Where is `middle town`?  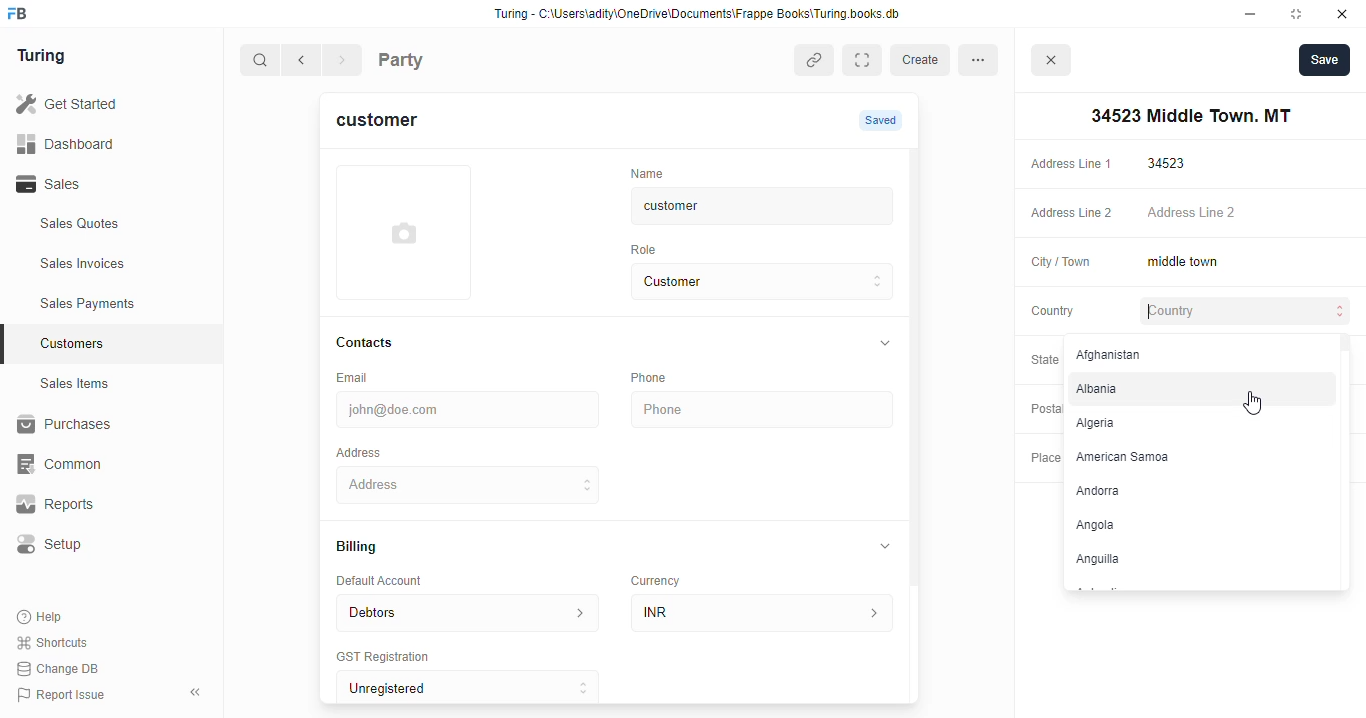 middle town is located at coordinates (1246, 263).